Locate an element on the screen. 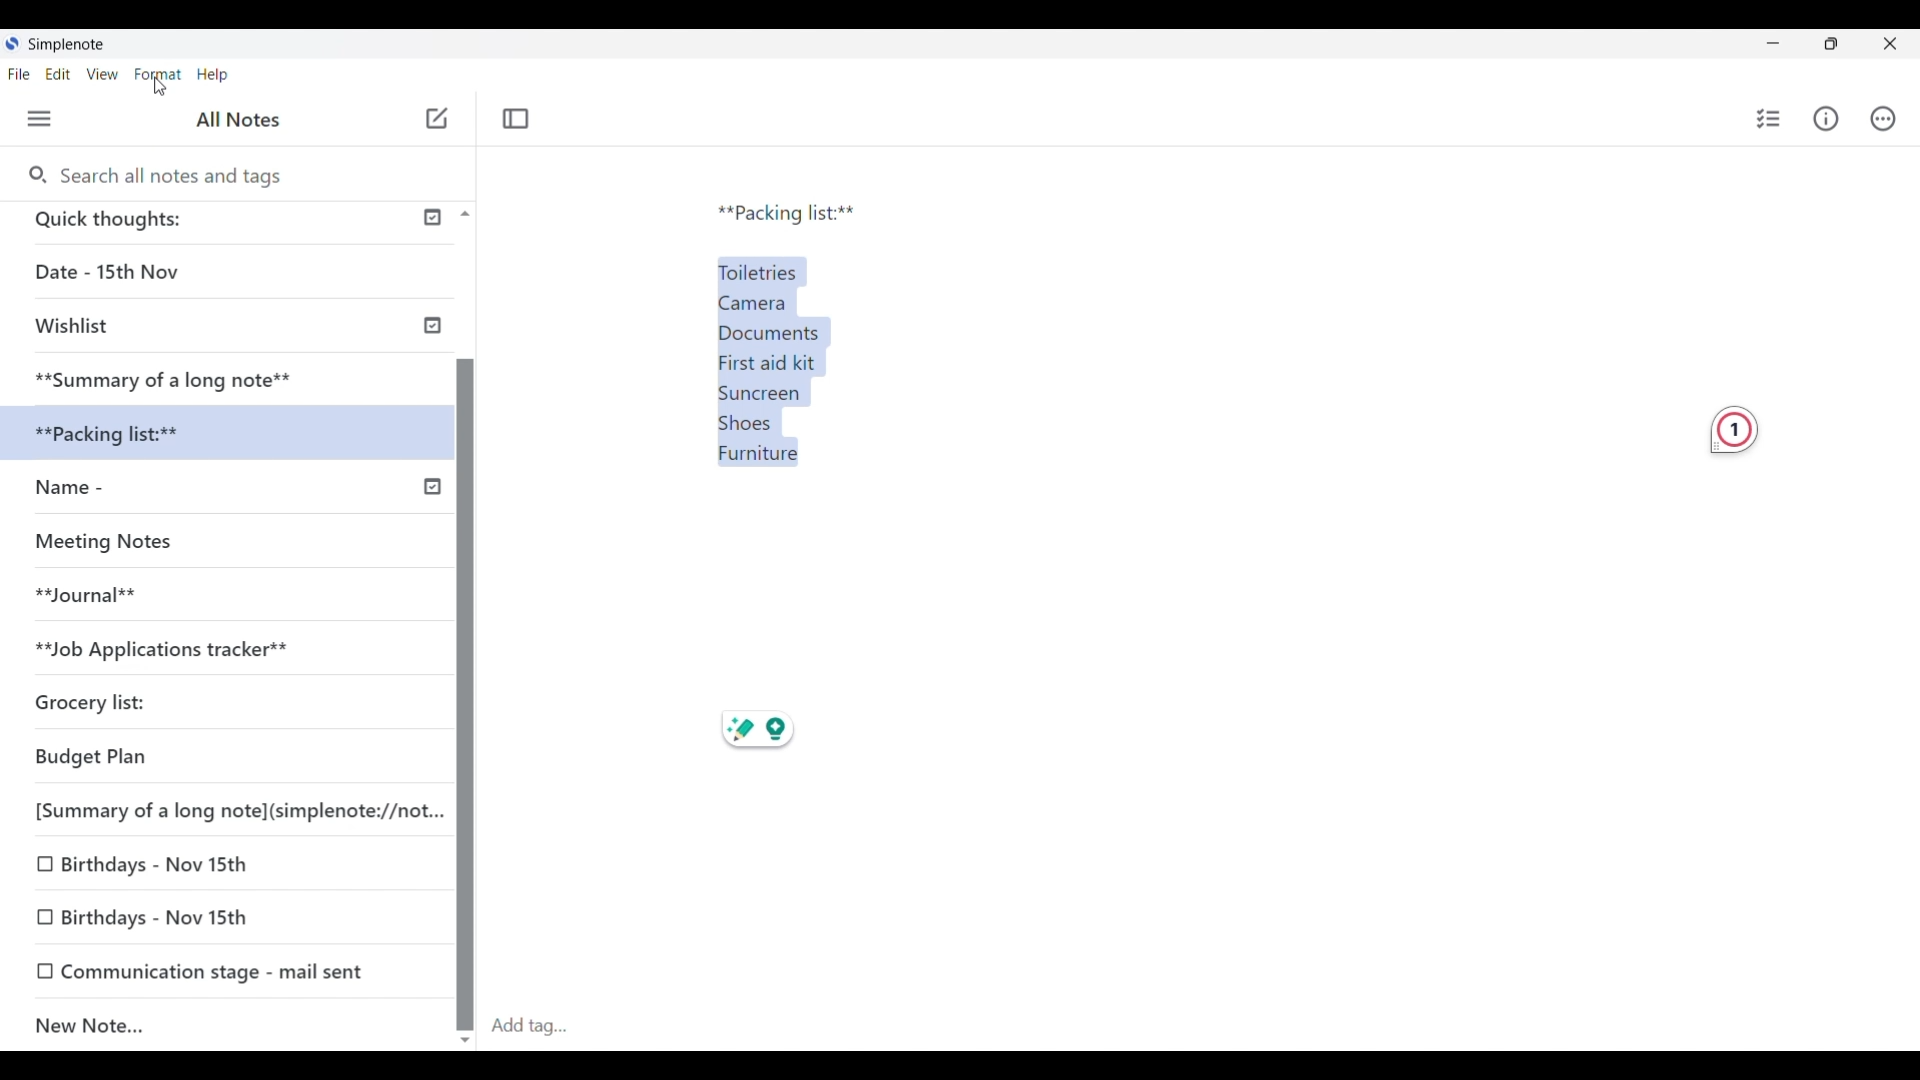 The image size is (1920, 1080). Summary of a long note is located at coordinates (166, 377).